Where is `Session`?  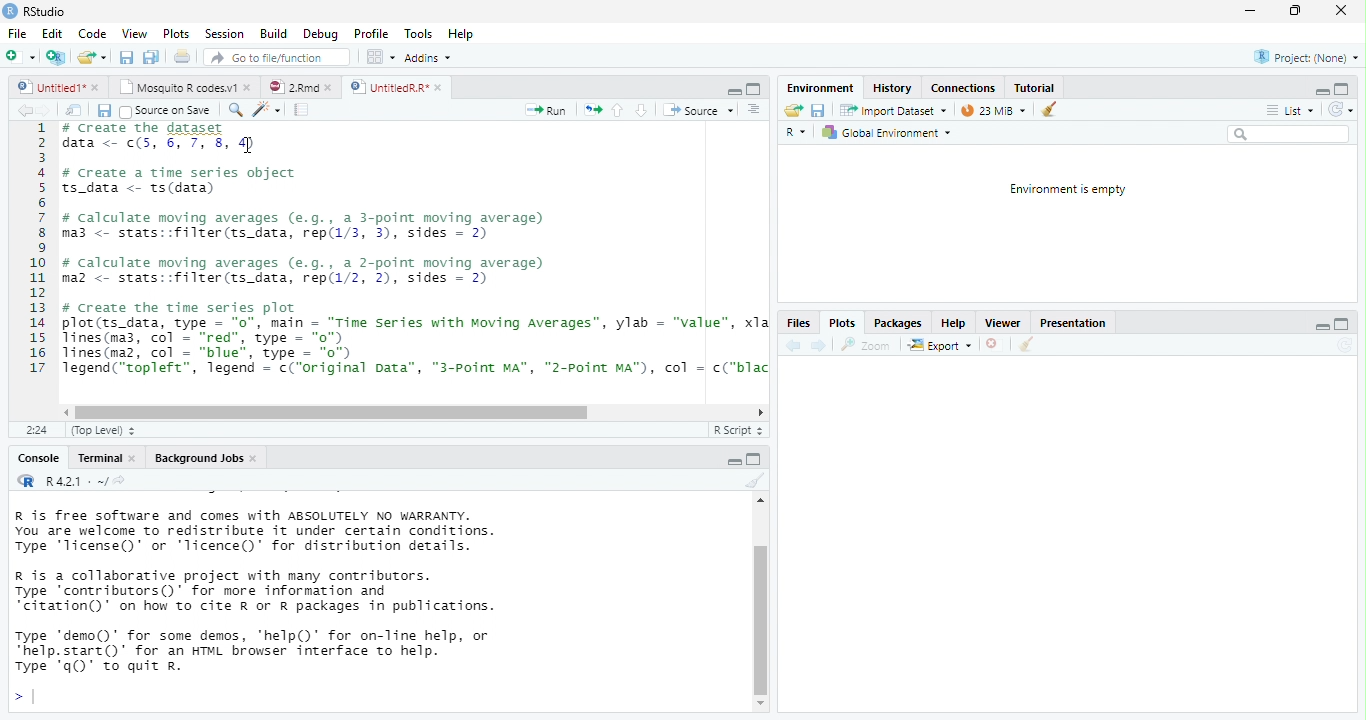 Session is located at coordinates (224, 33).